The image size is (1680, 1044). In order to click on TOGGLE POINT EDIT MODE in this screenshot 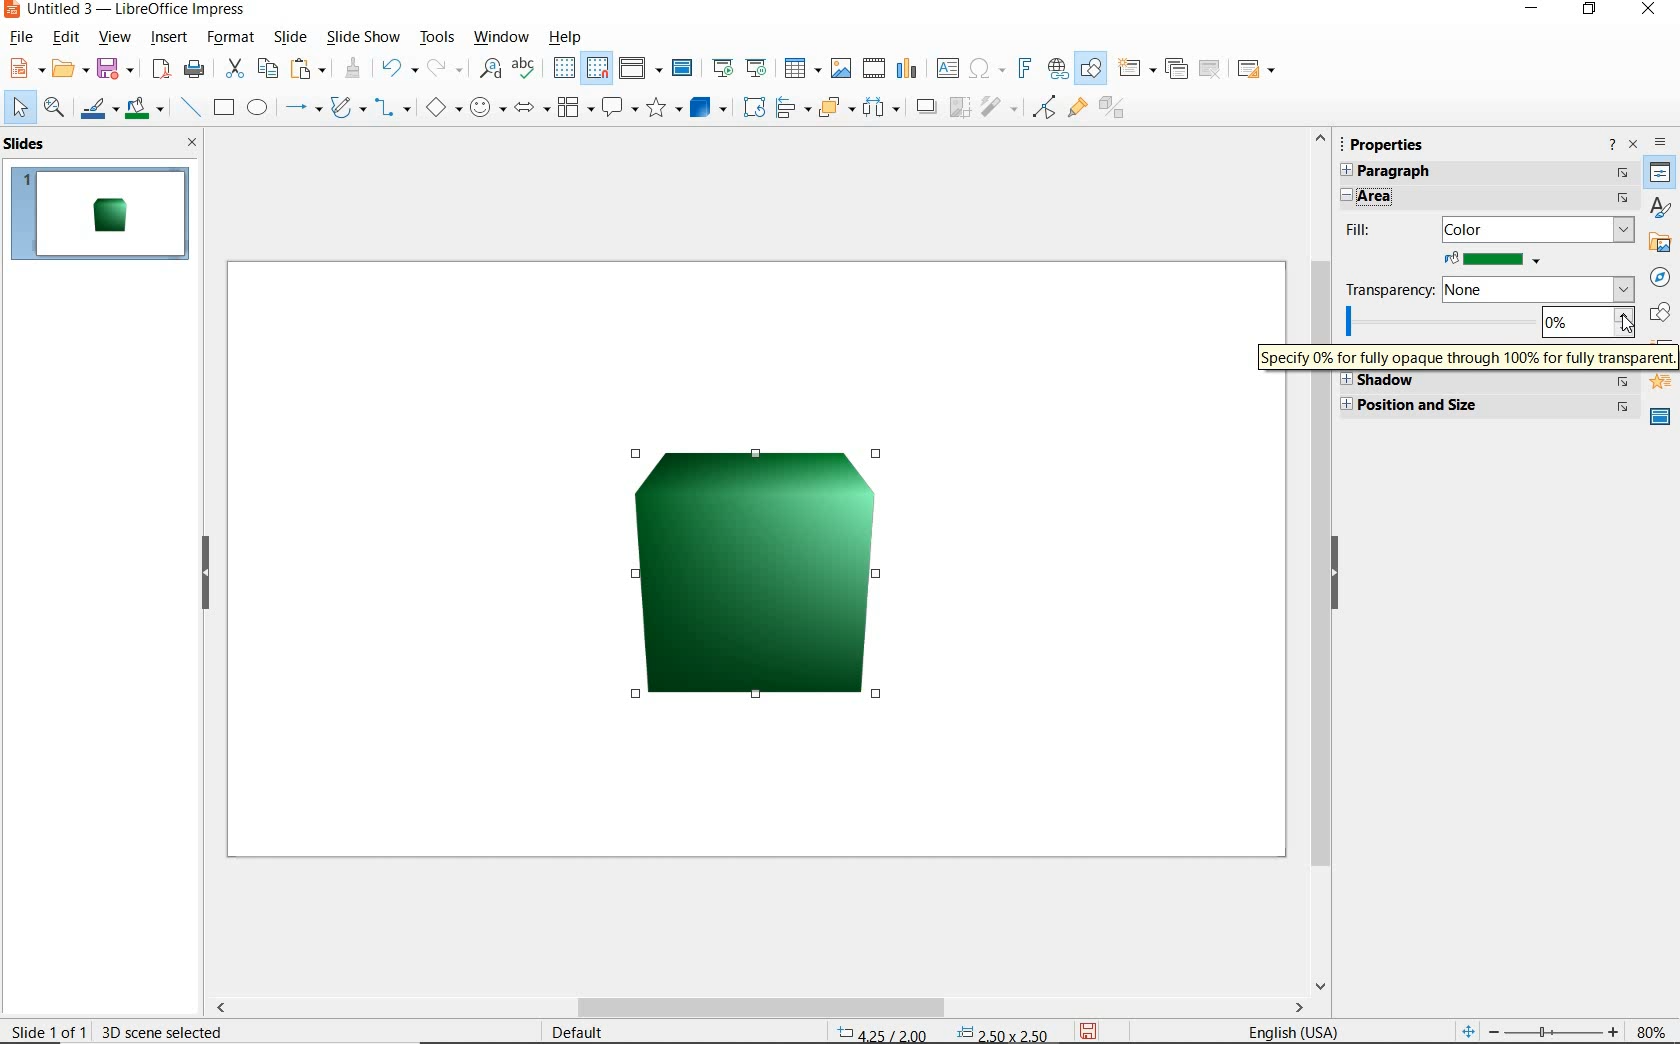, I will do `click(1043, 107)`.